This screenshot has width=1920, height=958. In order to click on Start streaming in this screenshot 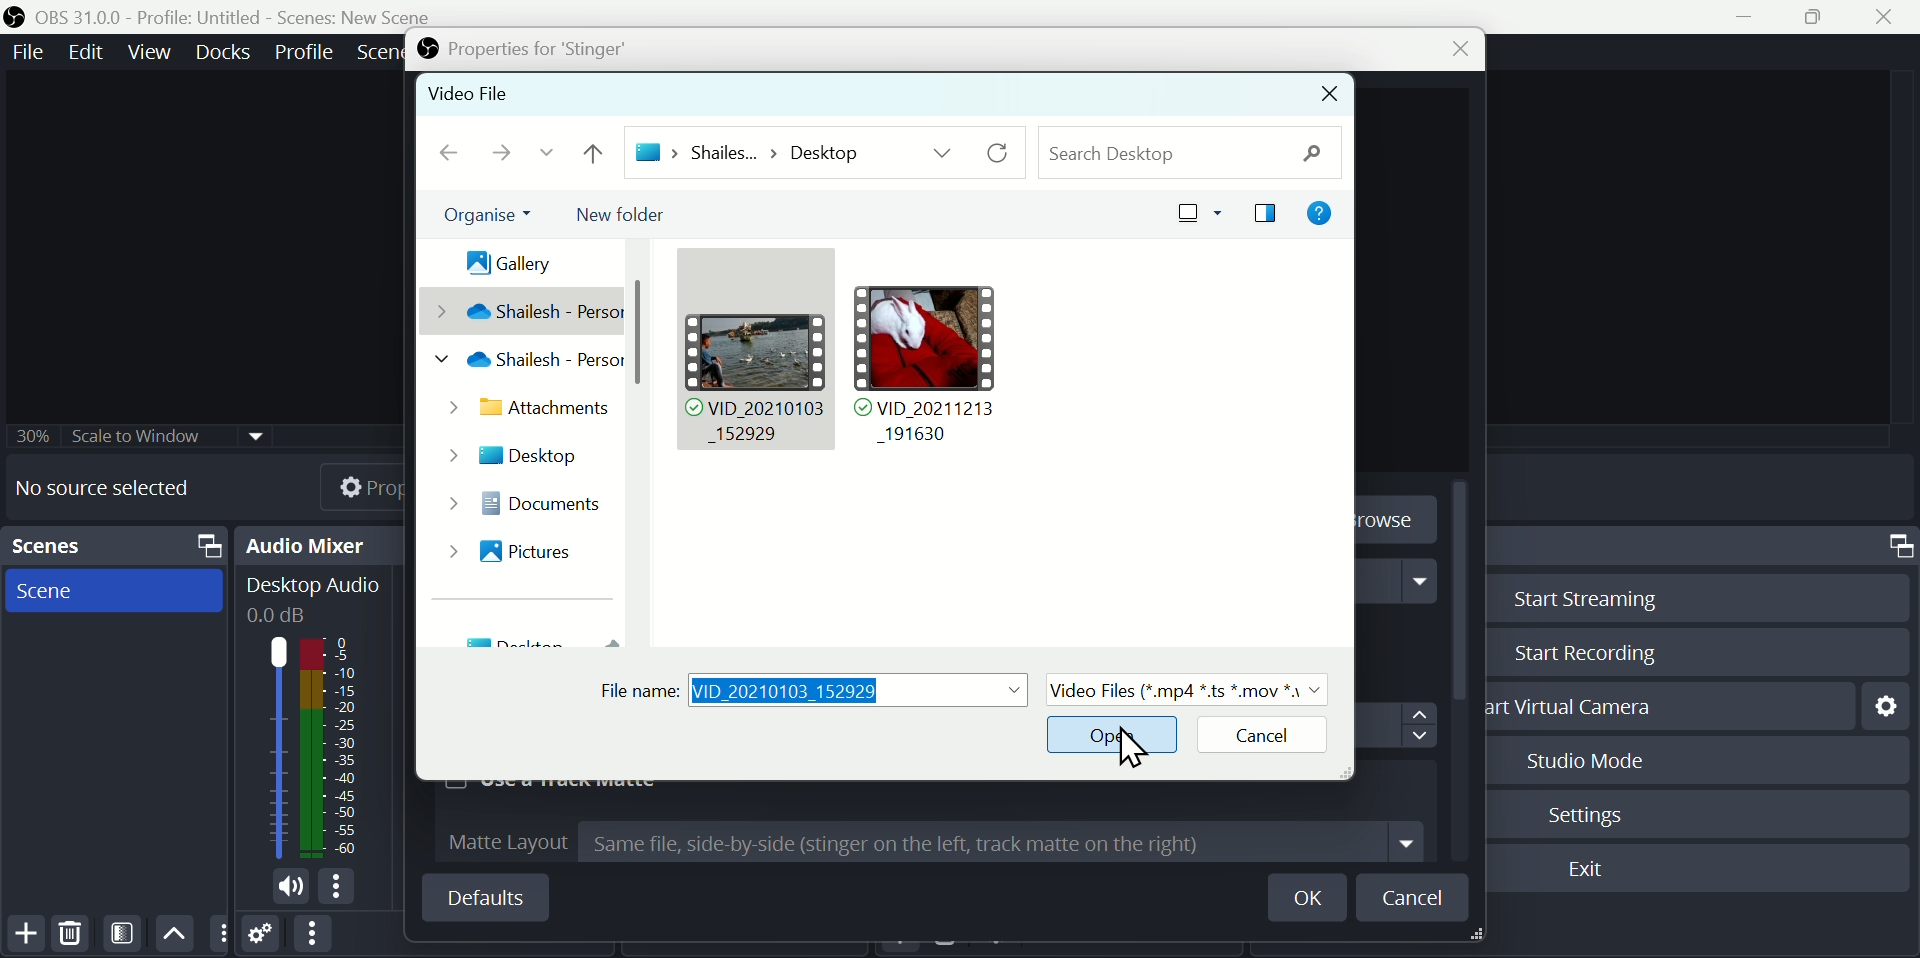, I will do `click(1577, 596)`.